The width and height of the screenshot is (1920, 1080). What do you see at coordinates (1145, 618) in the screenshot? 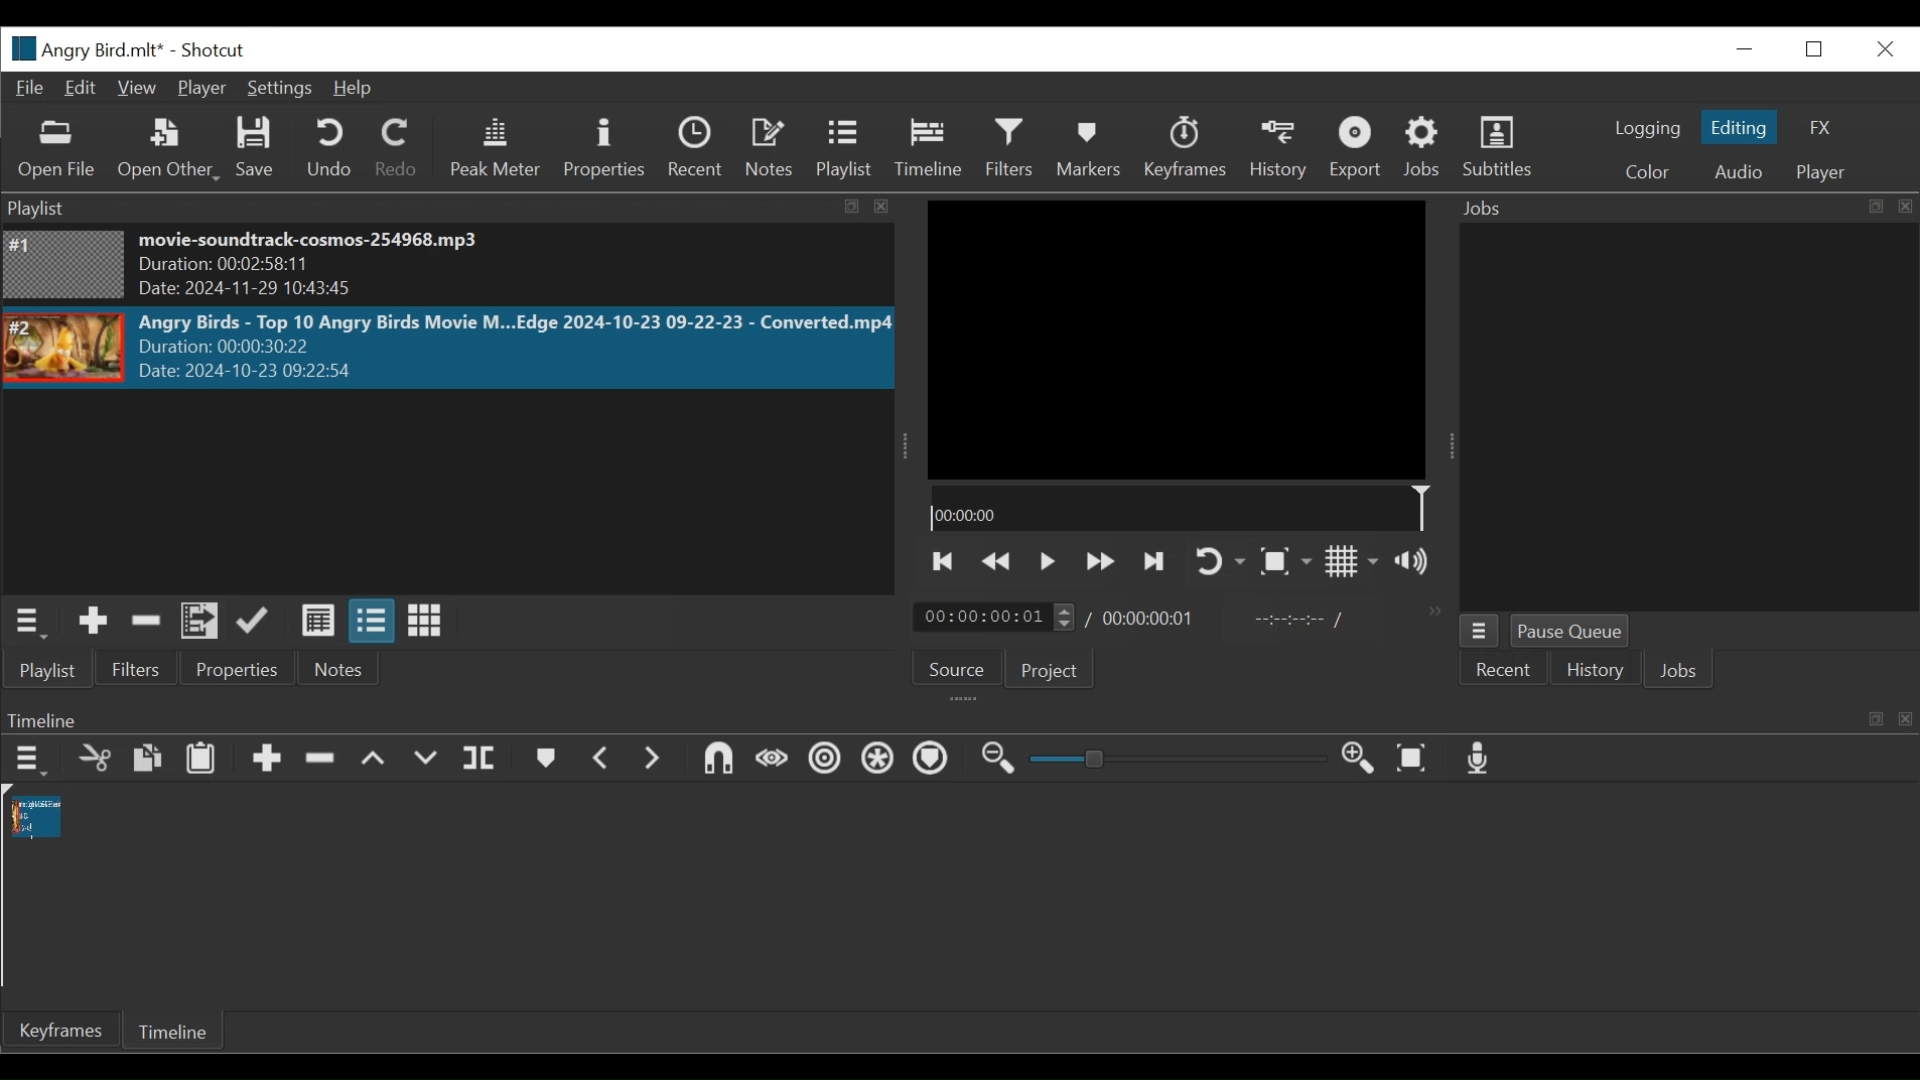
I see `00:00:00:01 (Total Duration)` at bounding box center [1145, 618].